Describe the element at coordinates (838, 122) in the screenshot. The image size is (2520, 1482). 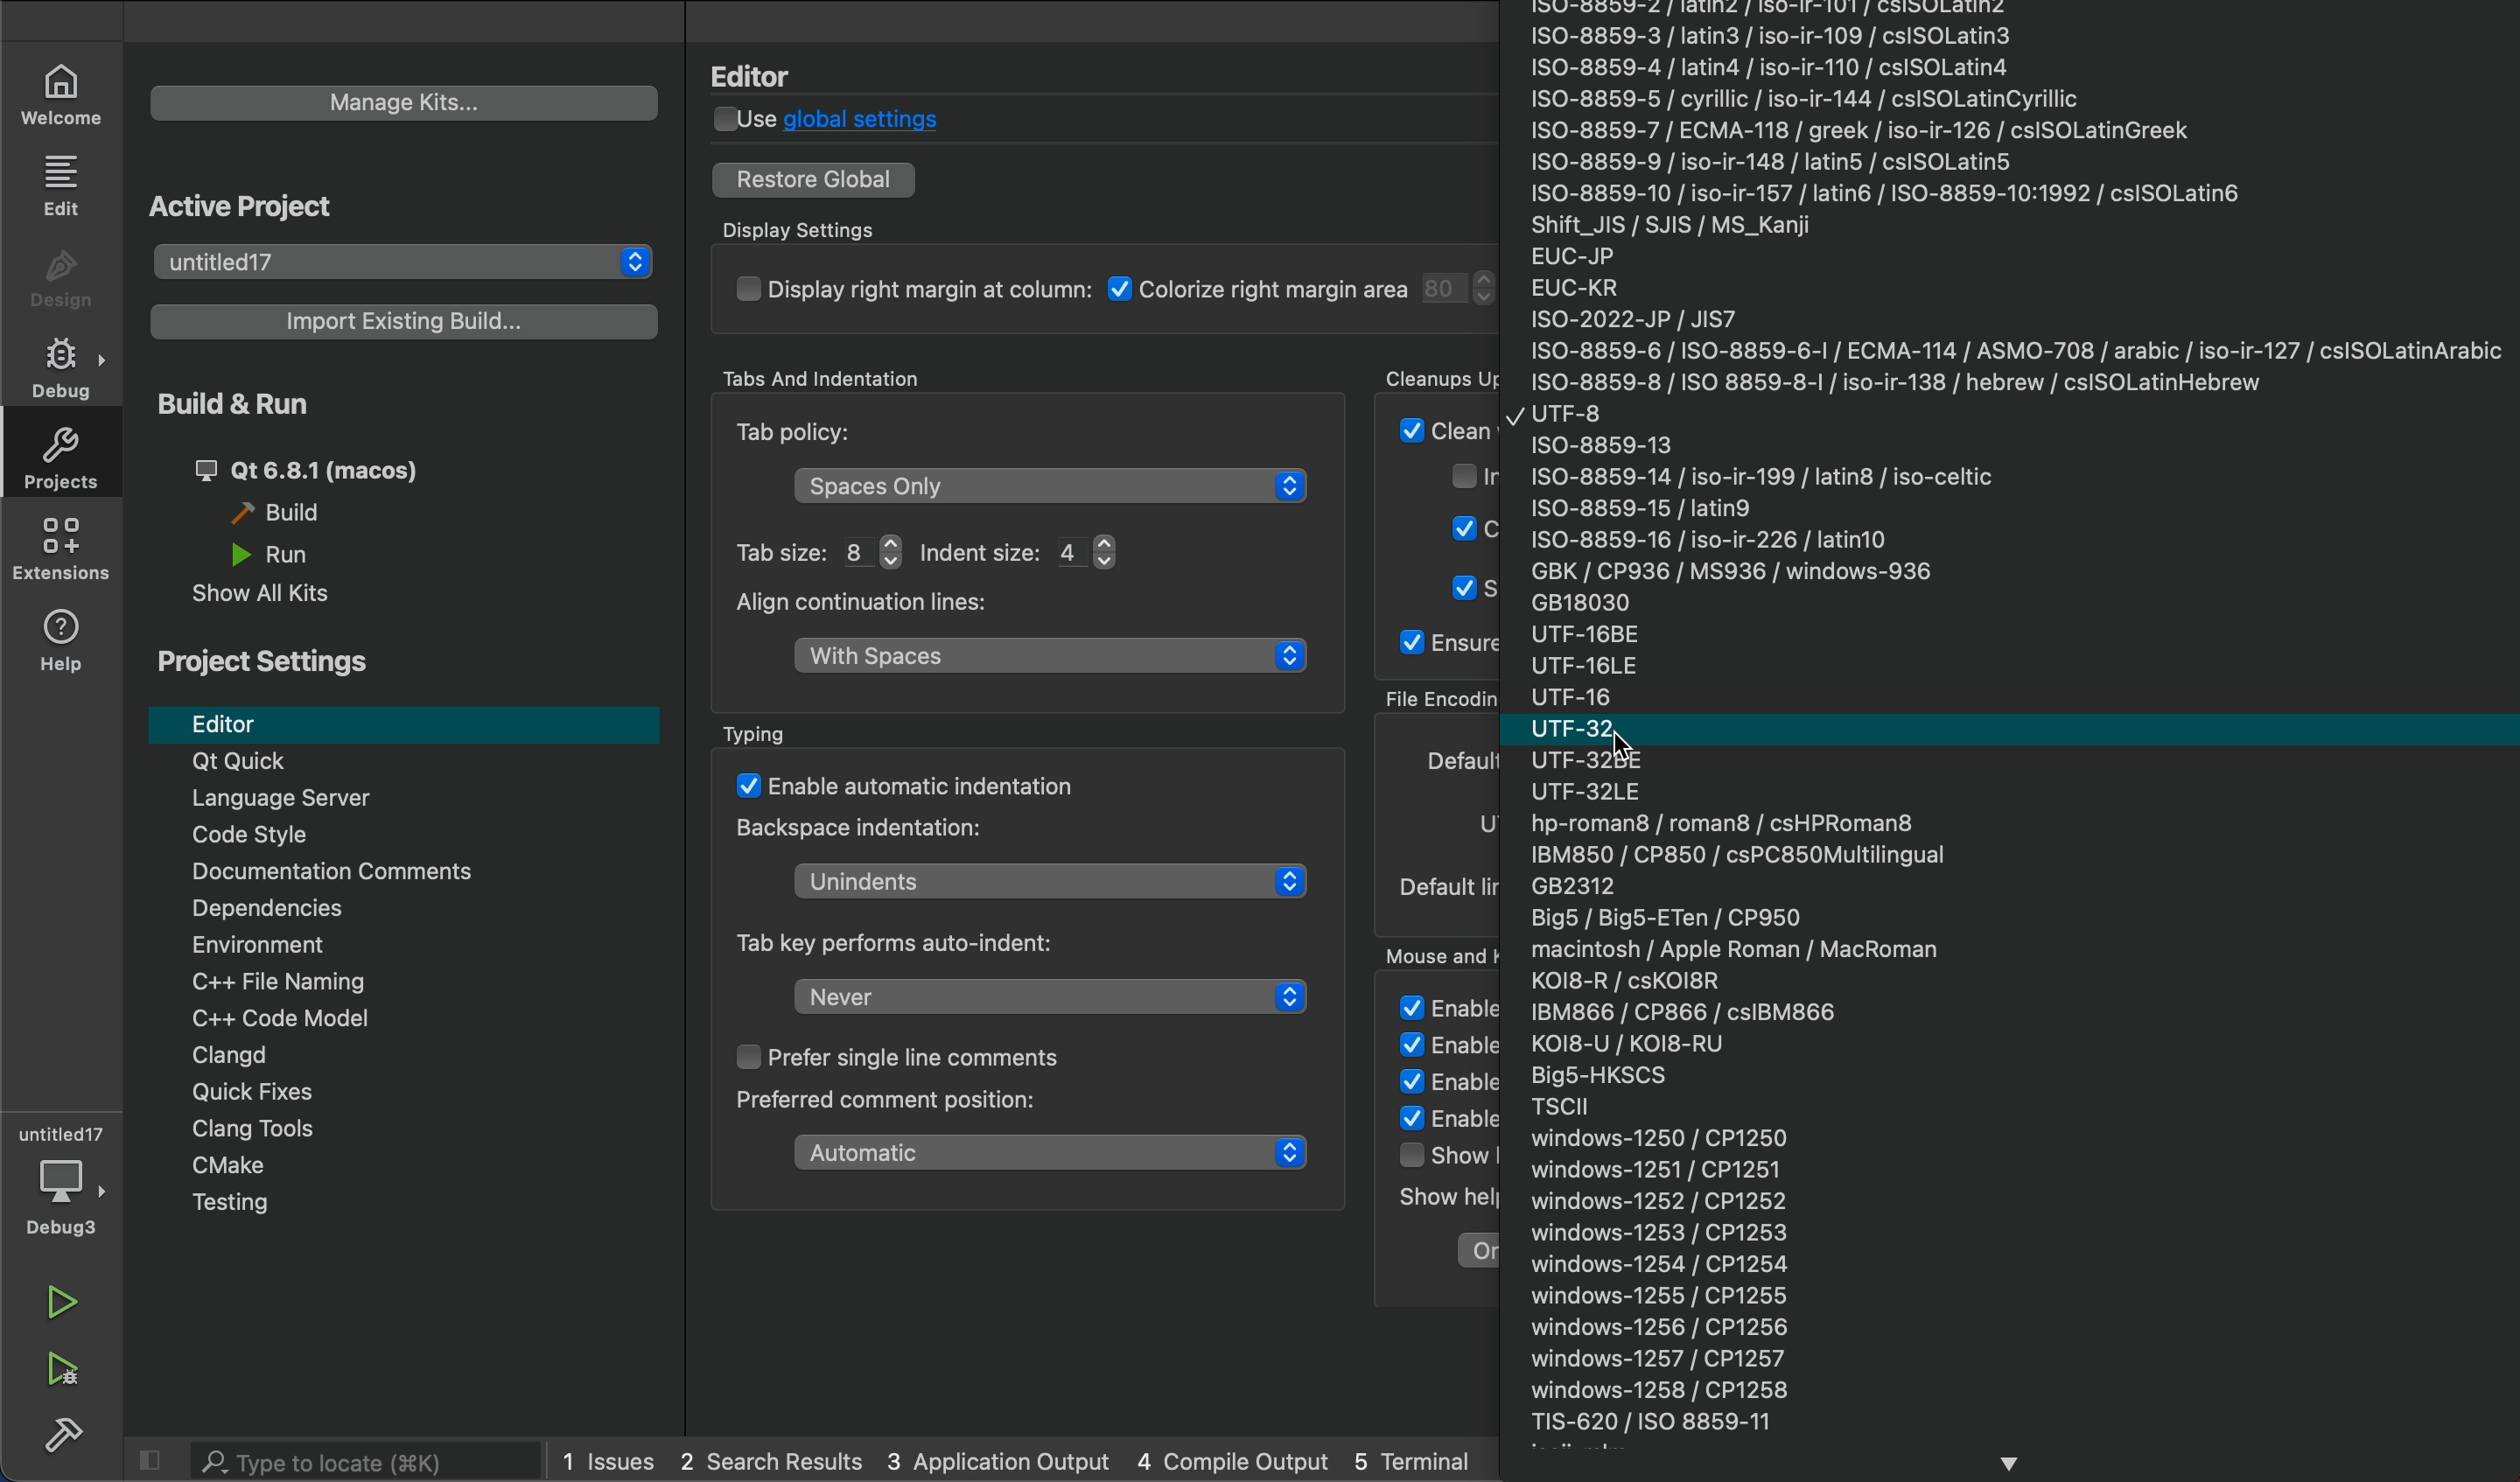
I see `global settings` at that location.